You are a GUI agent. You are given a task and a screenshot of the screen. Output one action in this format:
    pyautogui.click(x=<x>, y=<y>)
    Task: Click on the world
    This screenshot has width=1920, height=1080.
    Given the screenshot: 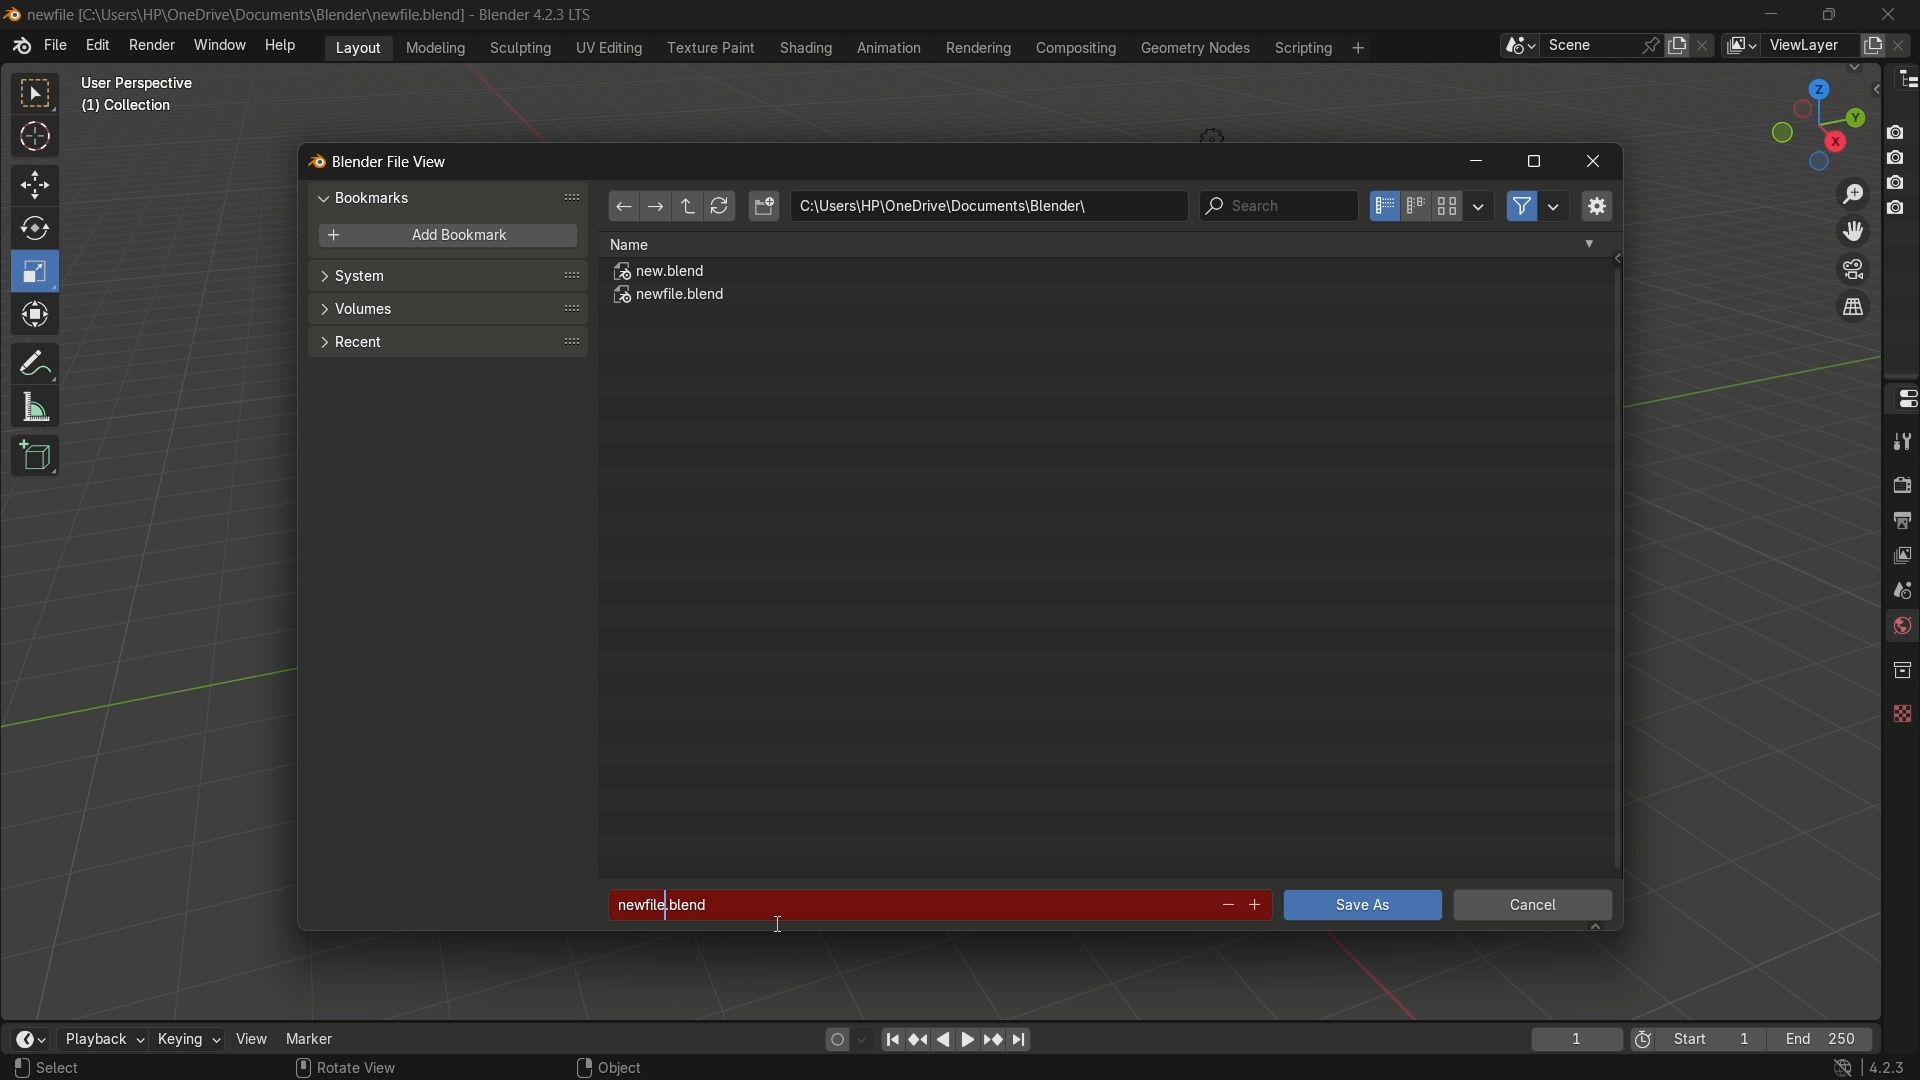 What is the action you would take?
    pyautogui.click(x=1900, y=628)
    